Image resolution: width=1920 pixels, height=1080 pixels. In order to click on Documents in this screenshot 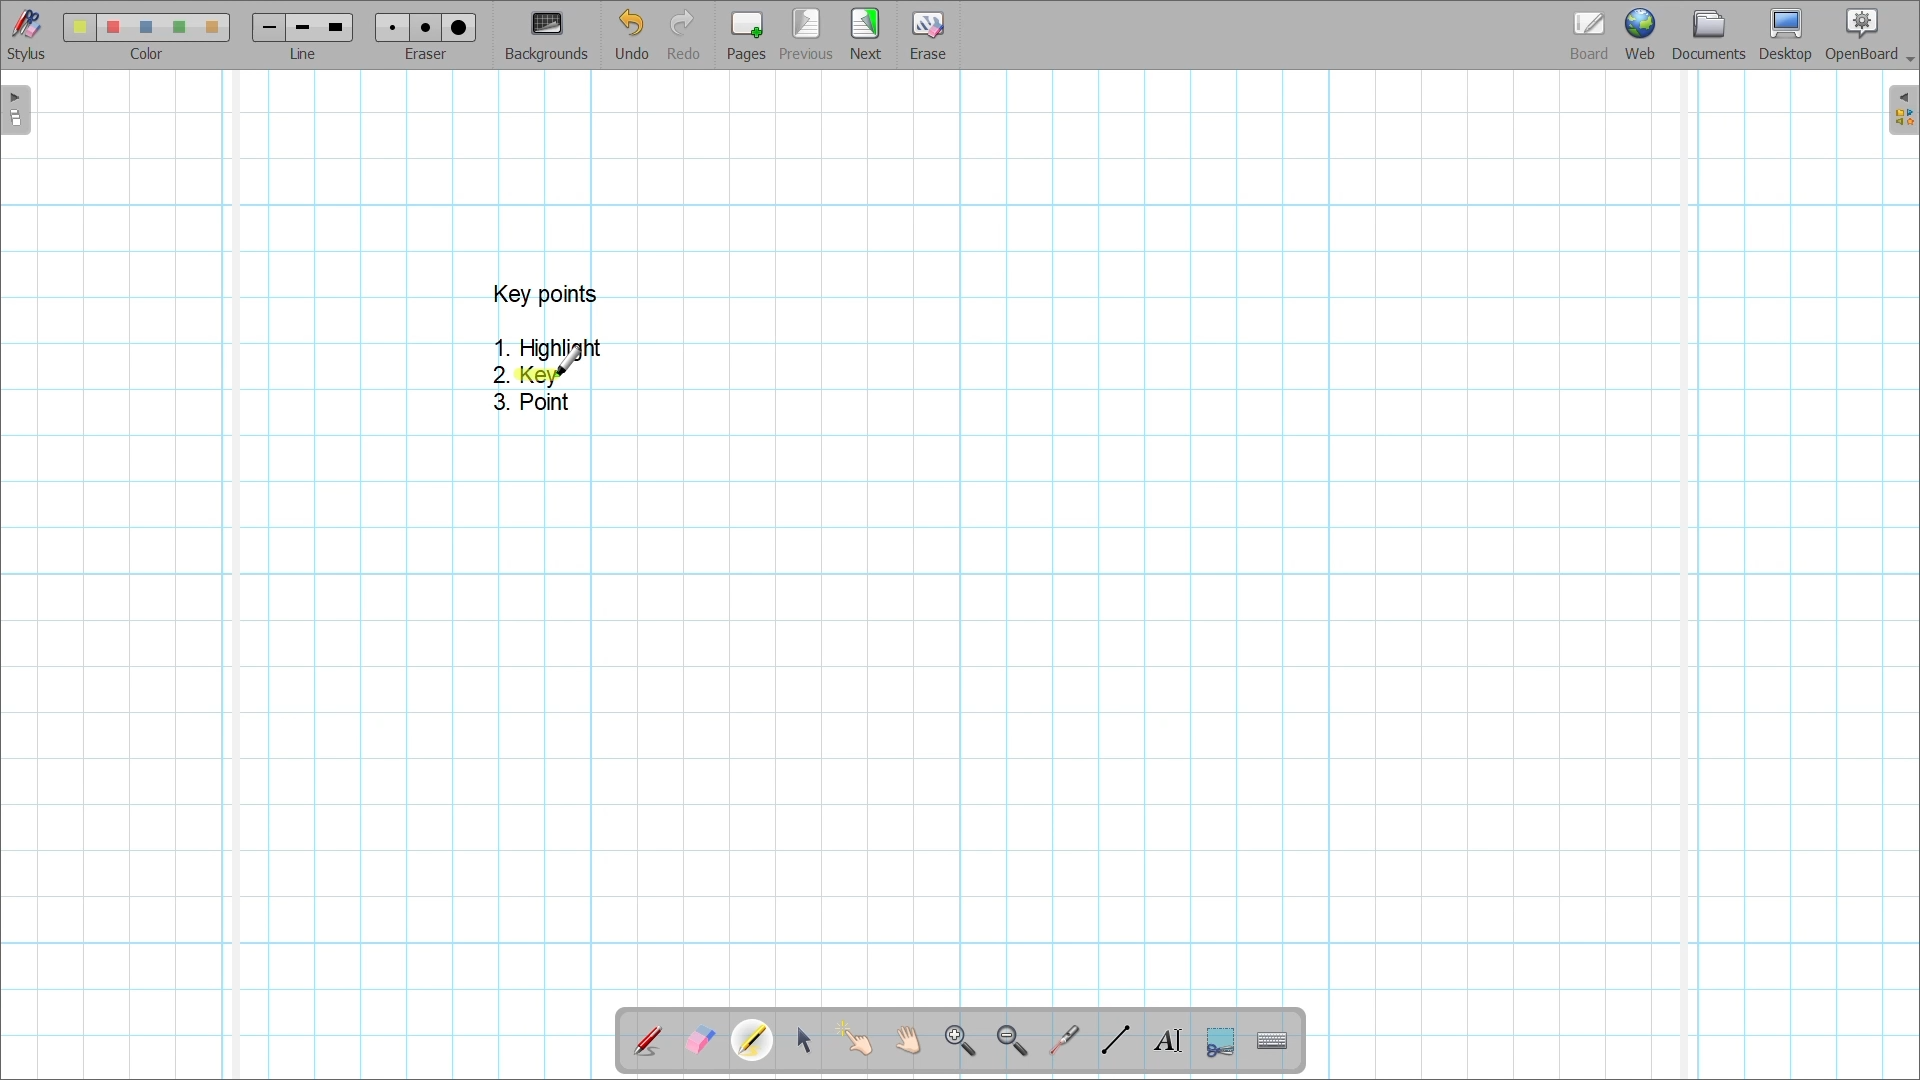, I will do `click(1709, 35)`.